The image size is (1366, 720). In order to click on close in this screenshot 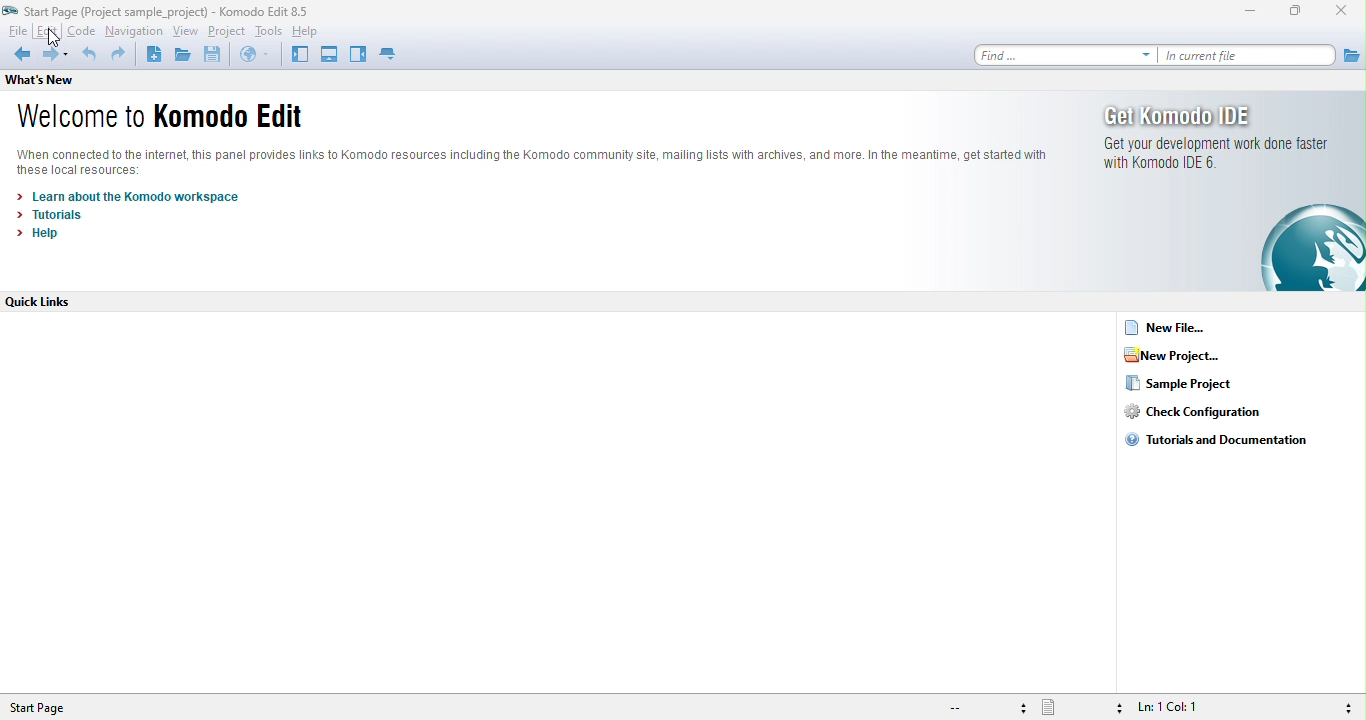, I will do `click(1346, 12)`.